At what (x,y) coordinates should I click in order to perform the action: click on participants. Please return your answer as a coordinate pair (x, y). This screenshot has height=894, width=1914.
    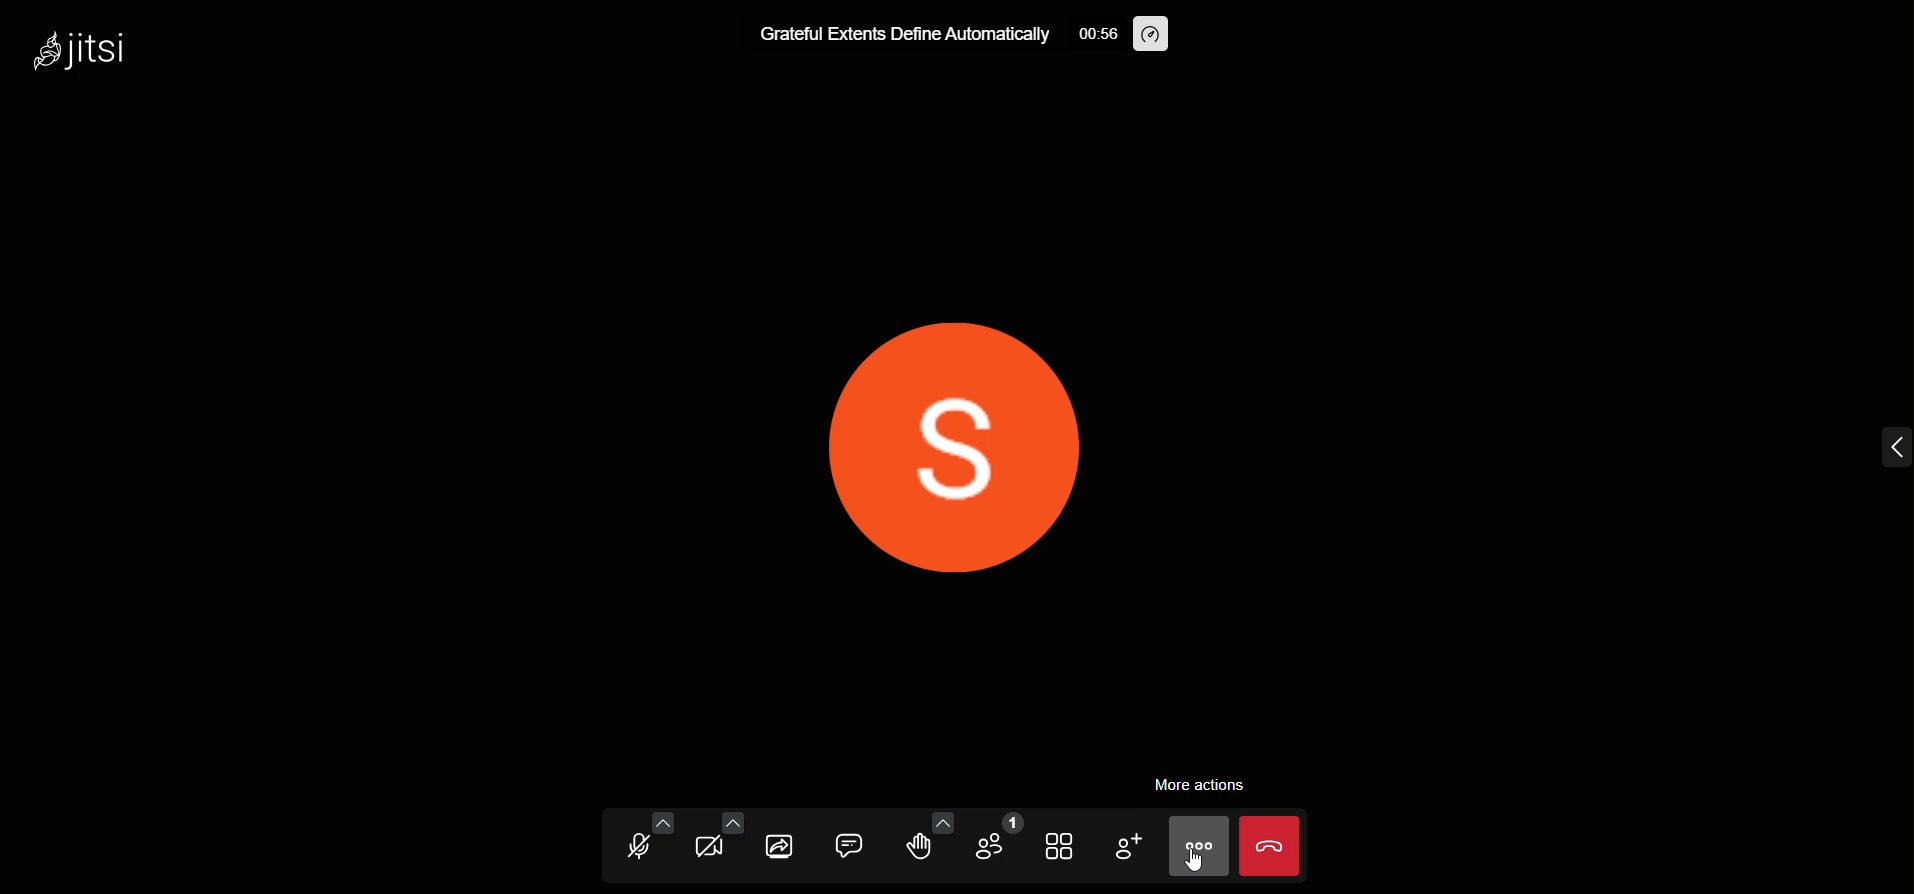
    Looking at the image, I should click on (995, 839).